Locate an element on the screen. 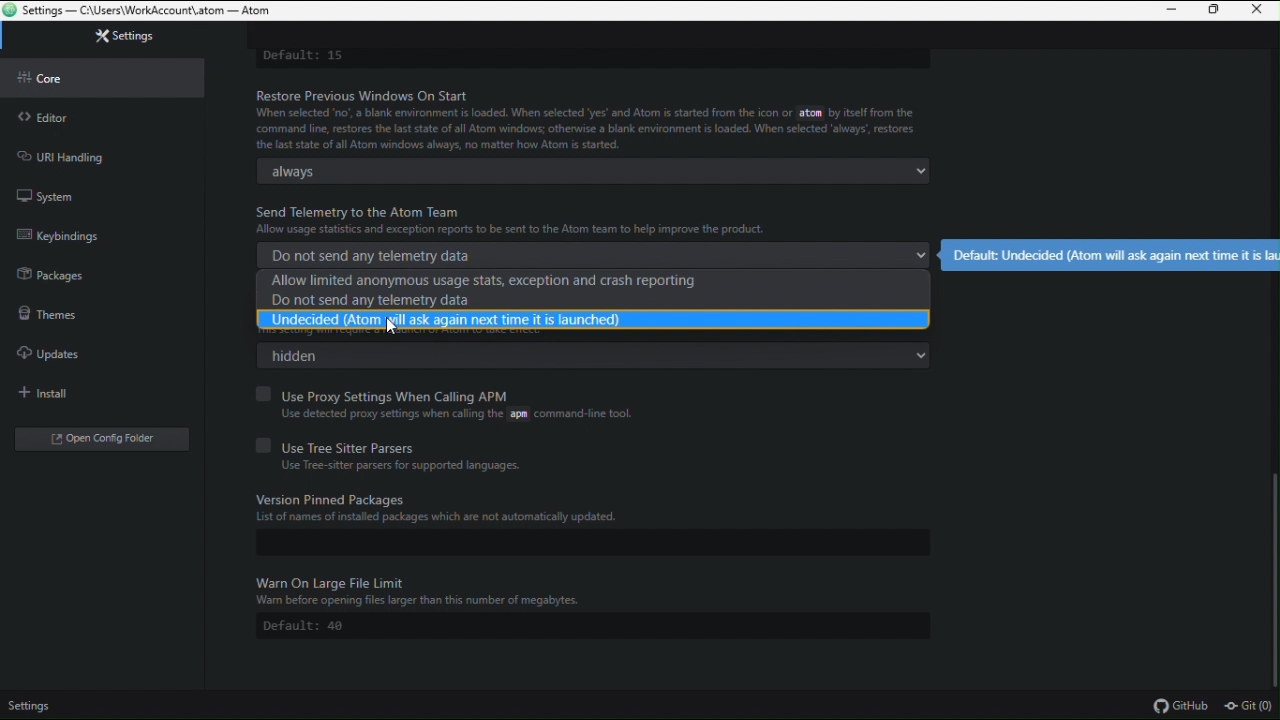  open configeditor is located at coordinates (93, 436).